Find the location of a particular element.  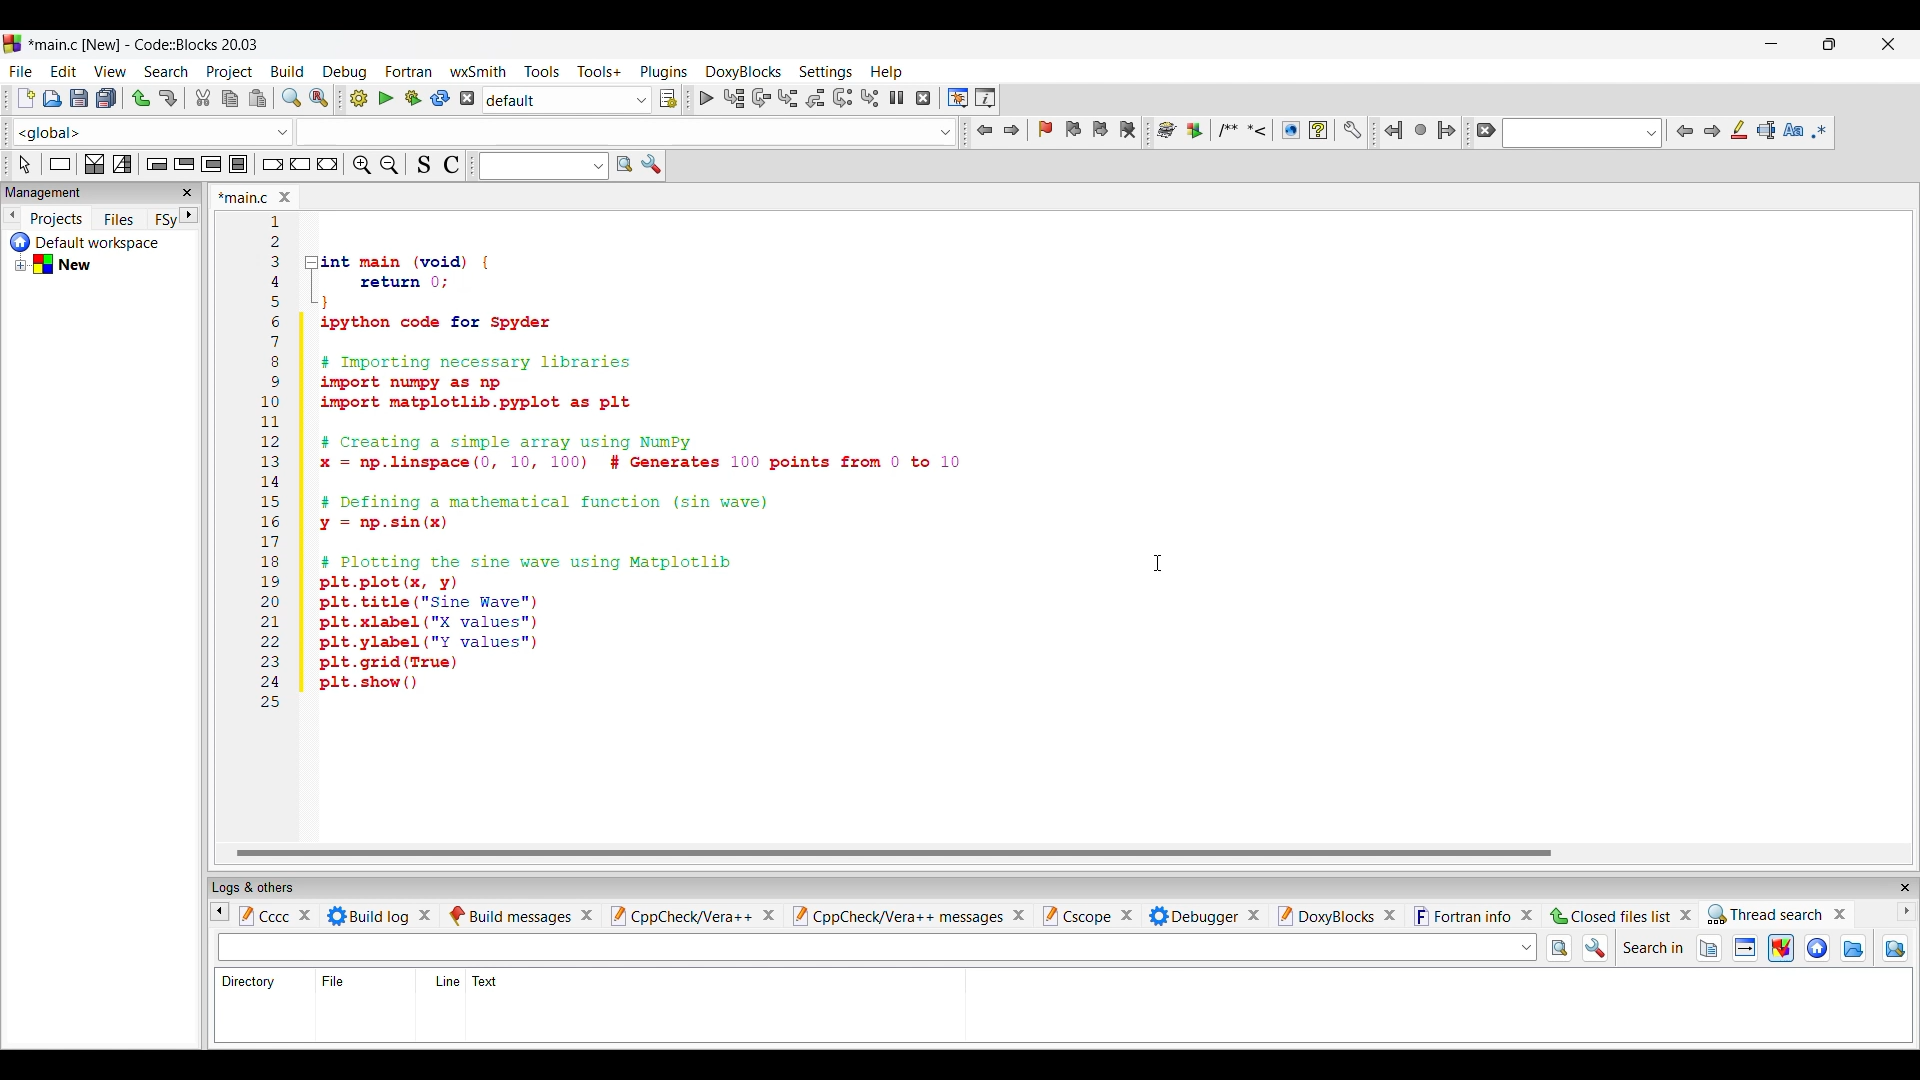

Clear bookmarks is located at coordinates (1133, 126).